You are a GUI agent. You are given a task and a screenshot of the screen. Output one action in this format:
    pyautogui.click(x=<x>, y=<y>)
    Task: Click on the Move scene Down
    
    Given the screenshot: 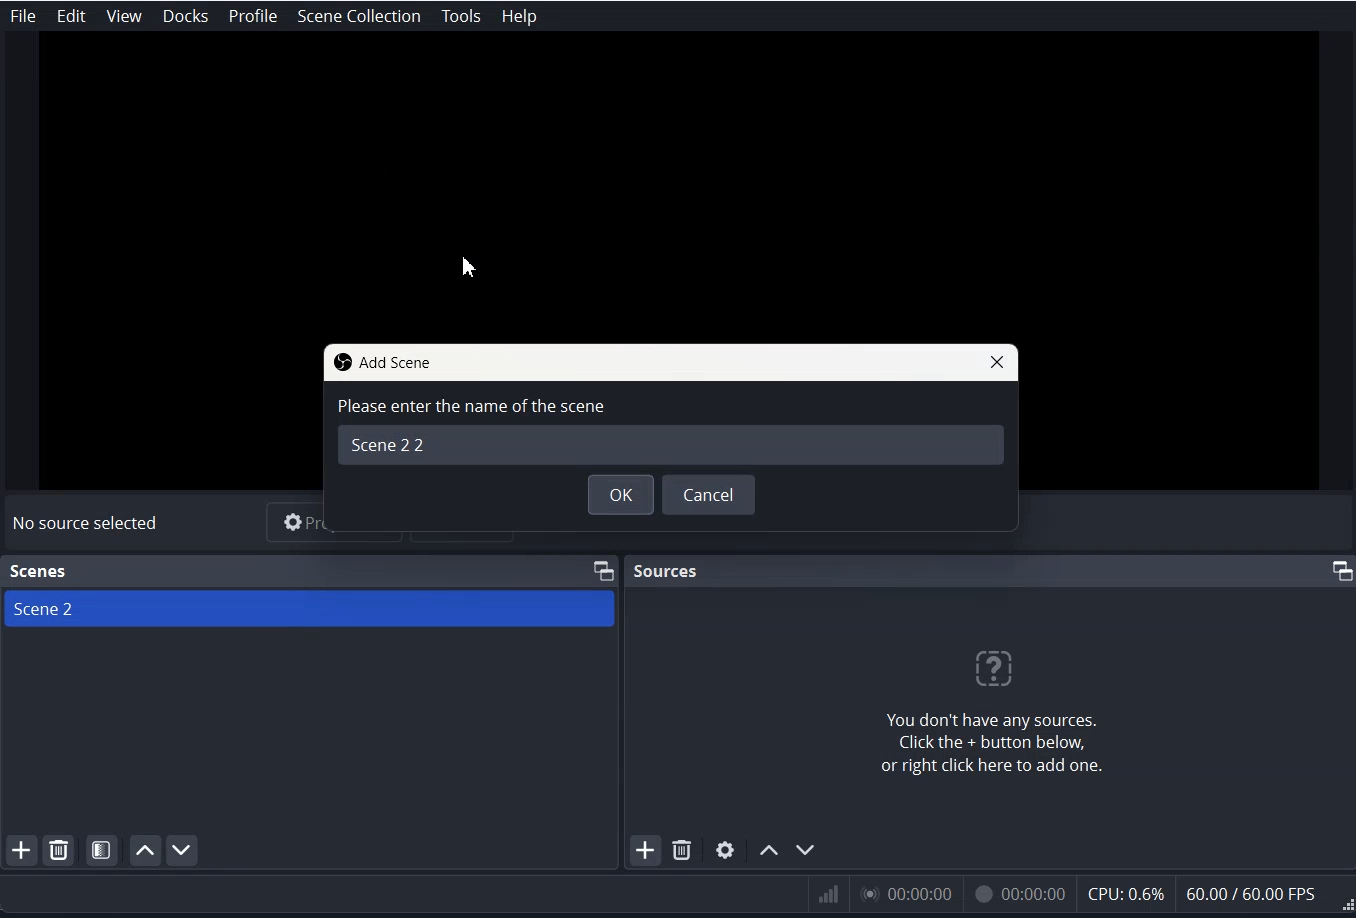 What is the action you would take?
    pyautogui.click(x=181, y=849)
    